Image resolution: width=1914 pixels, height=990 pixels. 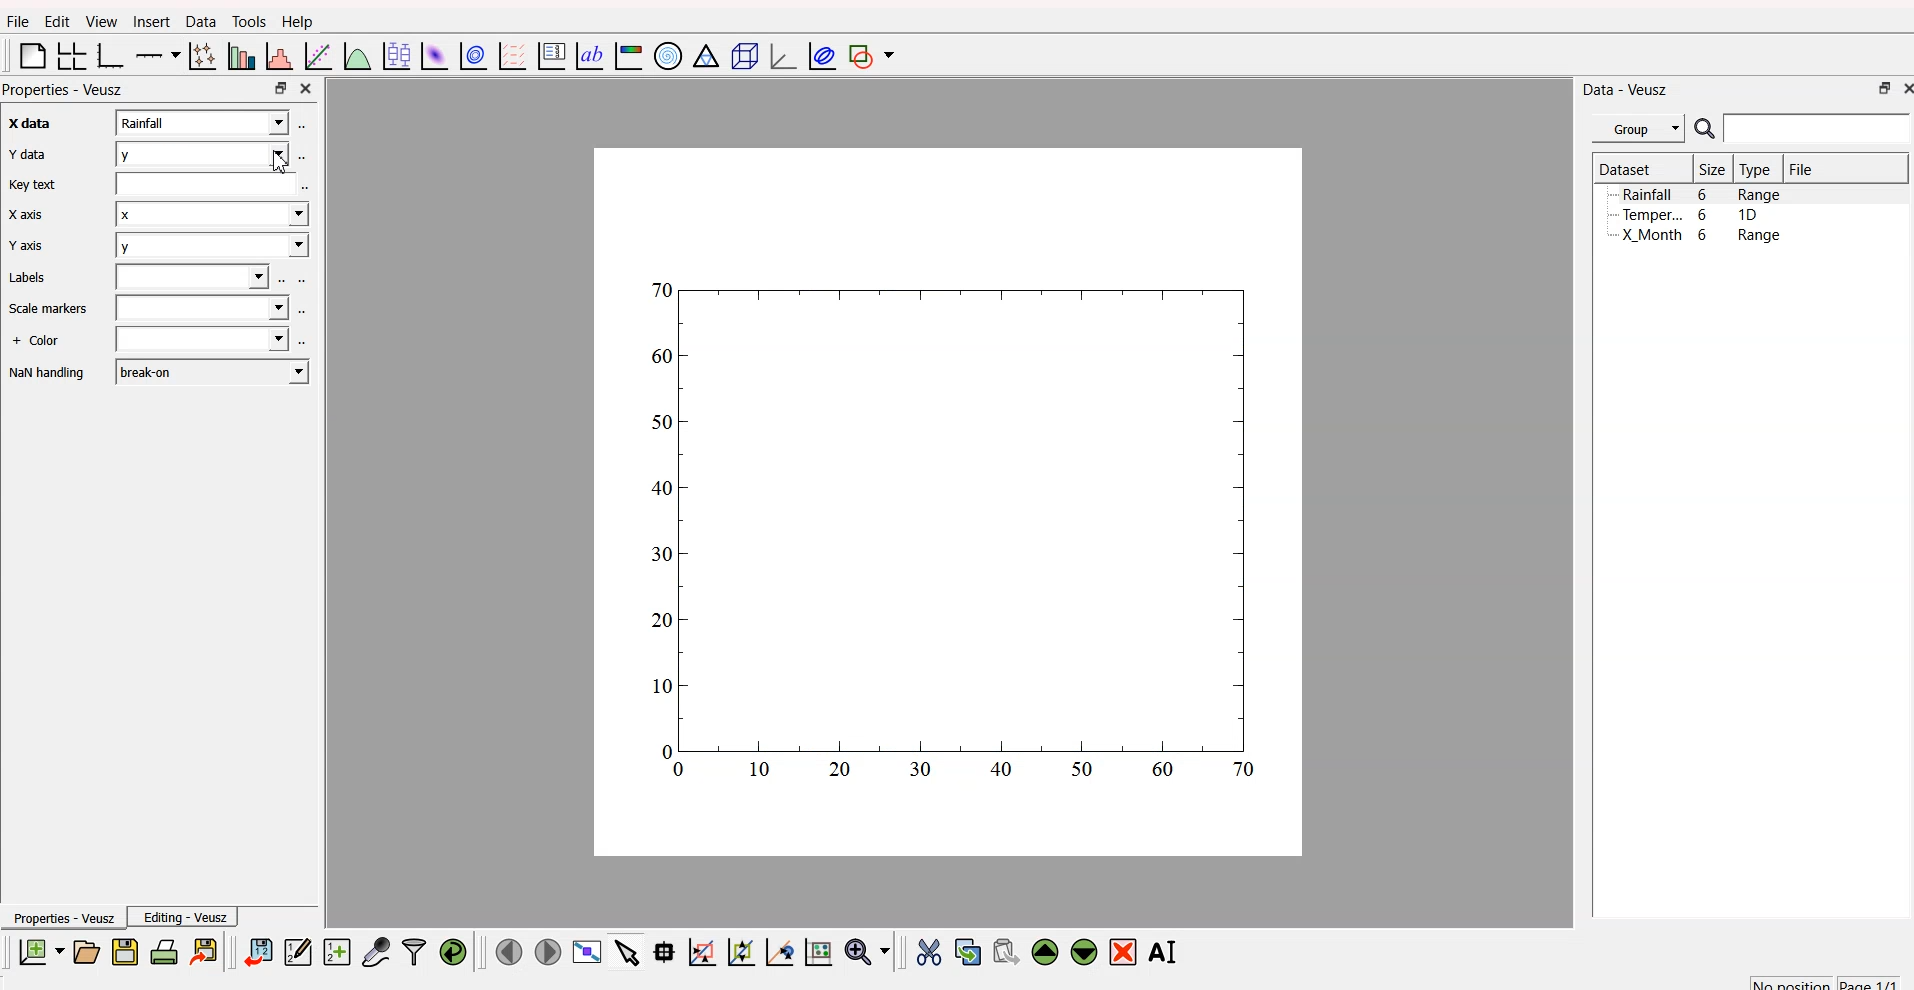 What do you see at coordinates (702, 57) in the screenshot?
I see `Ternary graph` at bounding box center [702, 57].